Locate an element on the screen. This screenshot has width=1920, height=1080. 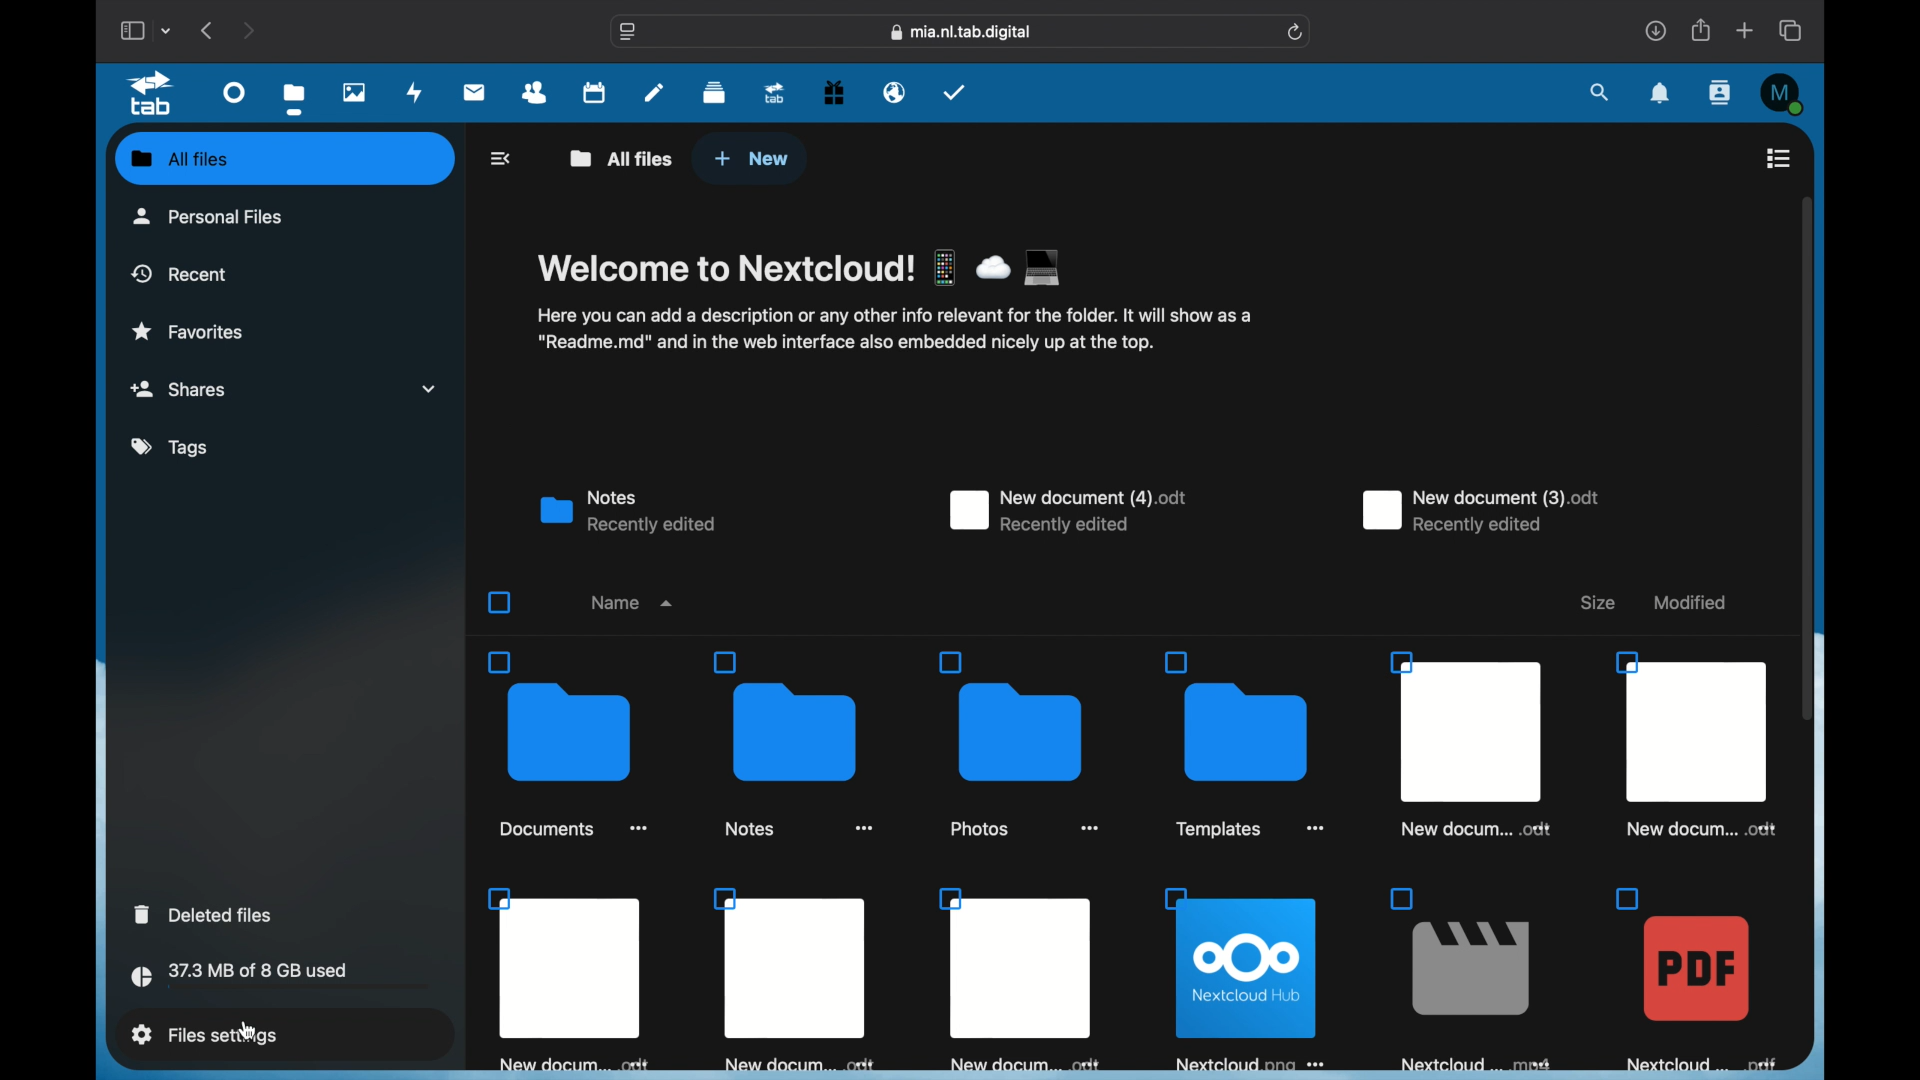
menu is located at coordinates (1780, 158).